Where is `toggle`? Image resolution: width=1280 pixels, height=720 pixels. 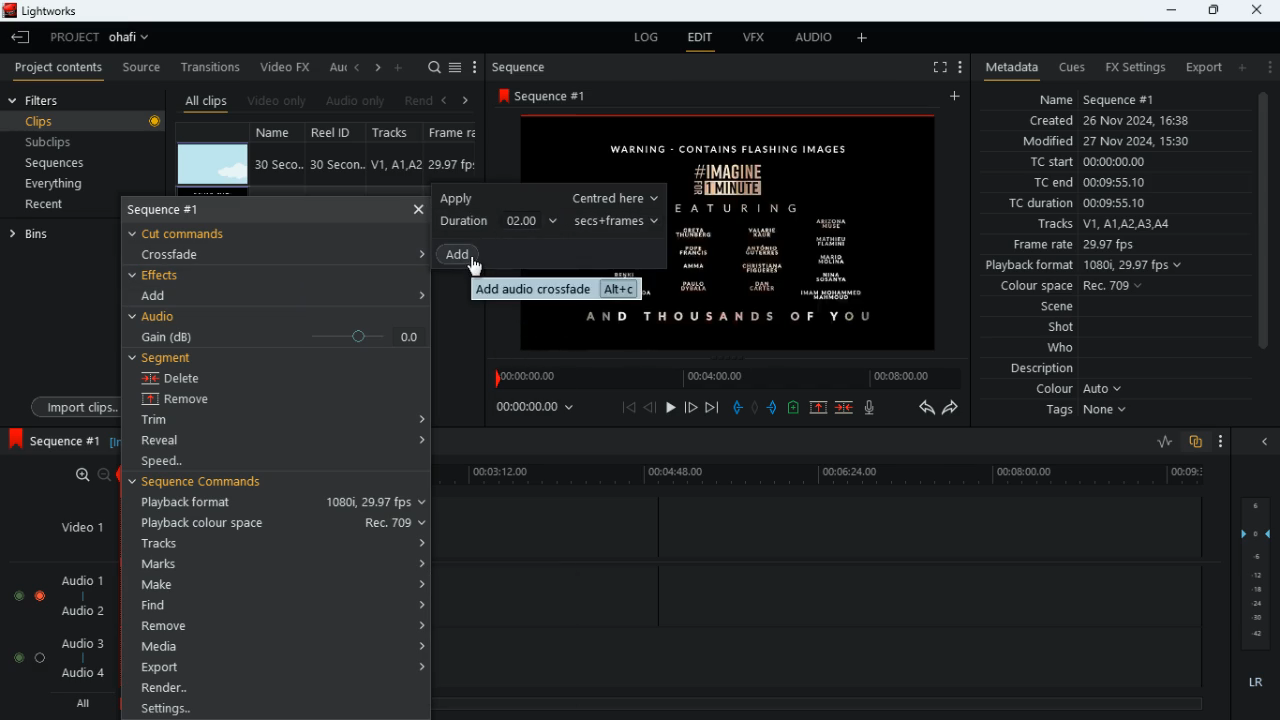
toggle is located at coordinates (17, 593).